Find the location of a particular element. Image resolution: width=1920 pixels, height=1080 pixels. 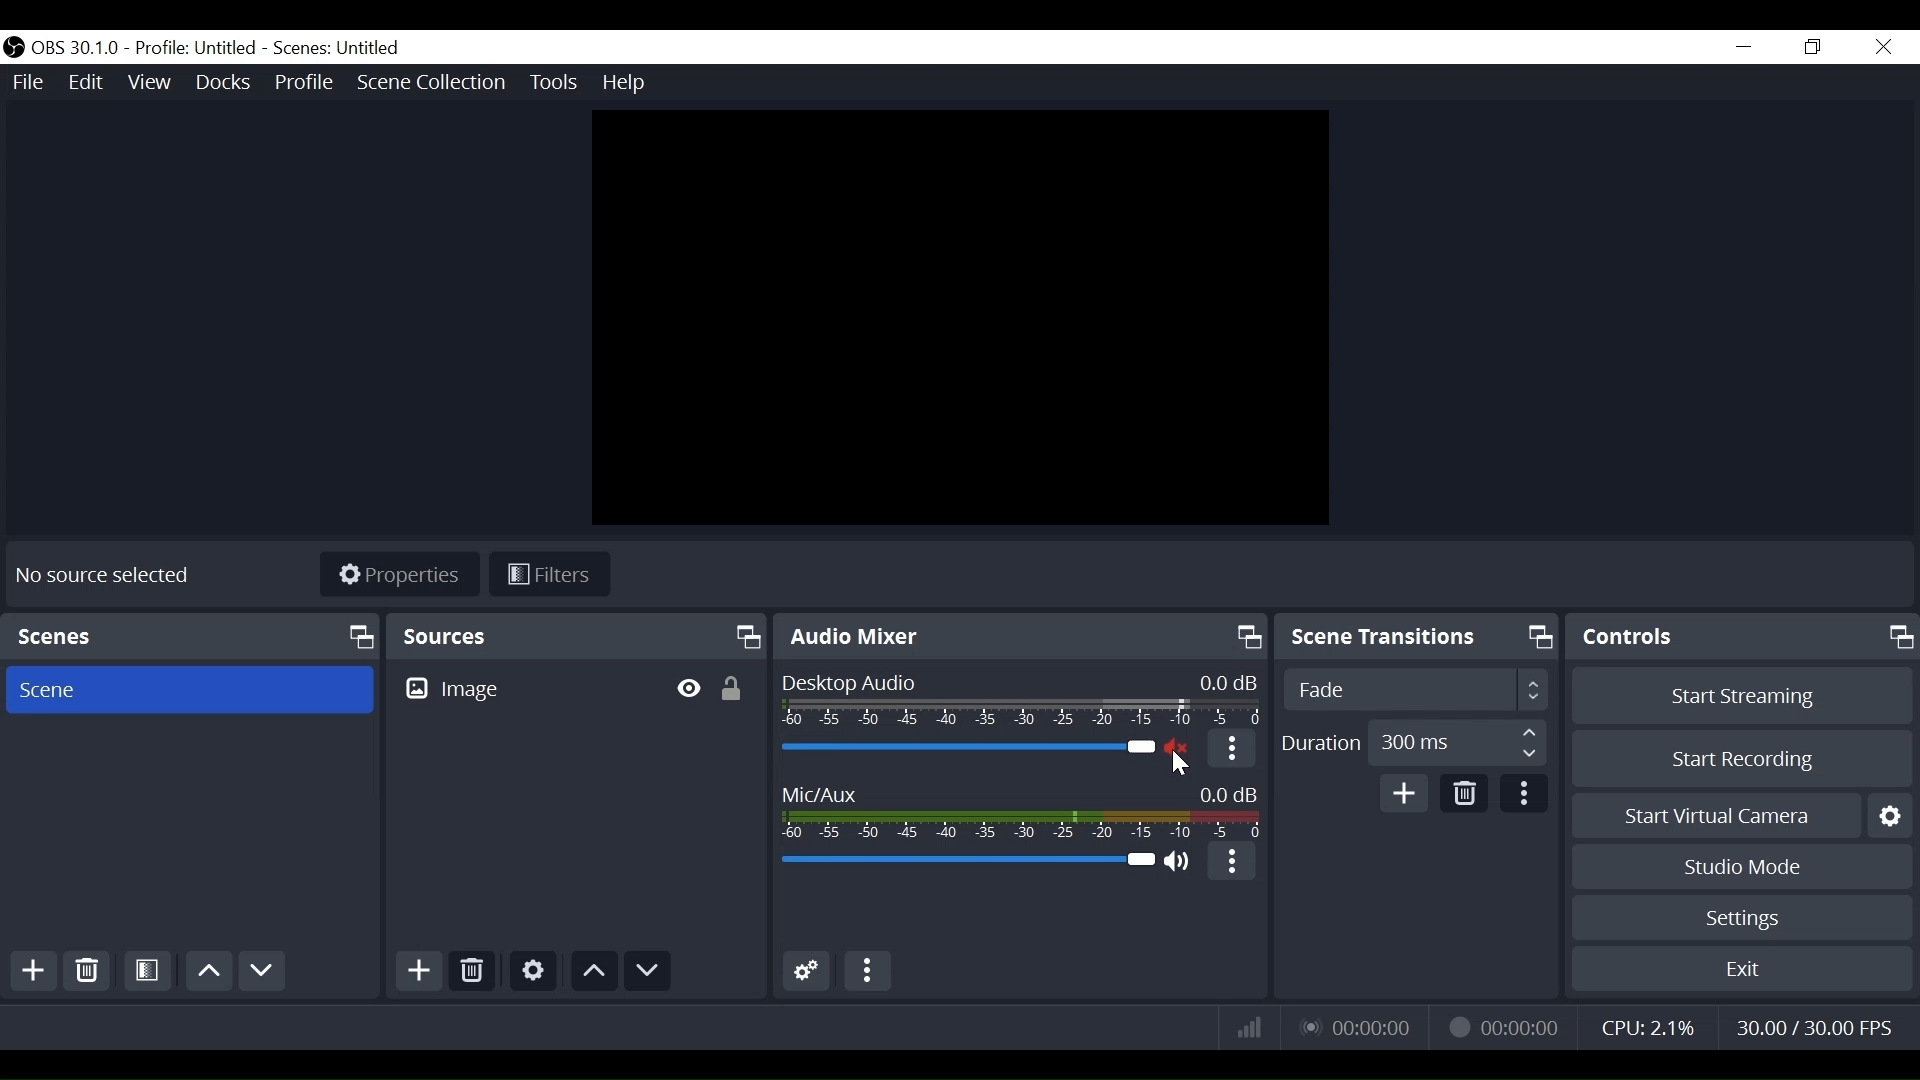

More Options is located at coordinates (868, 972).